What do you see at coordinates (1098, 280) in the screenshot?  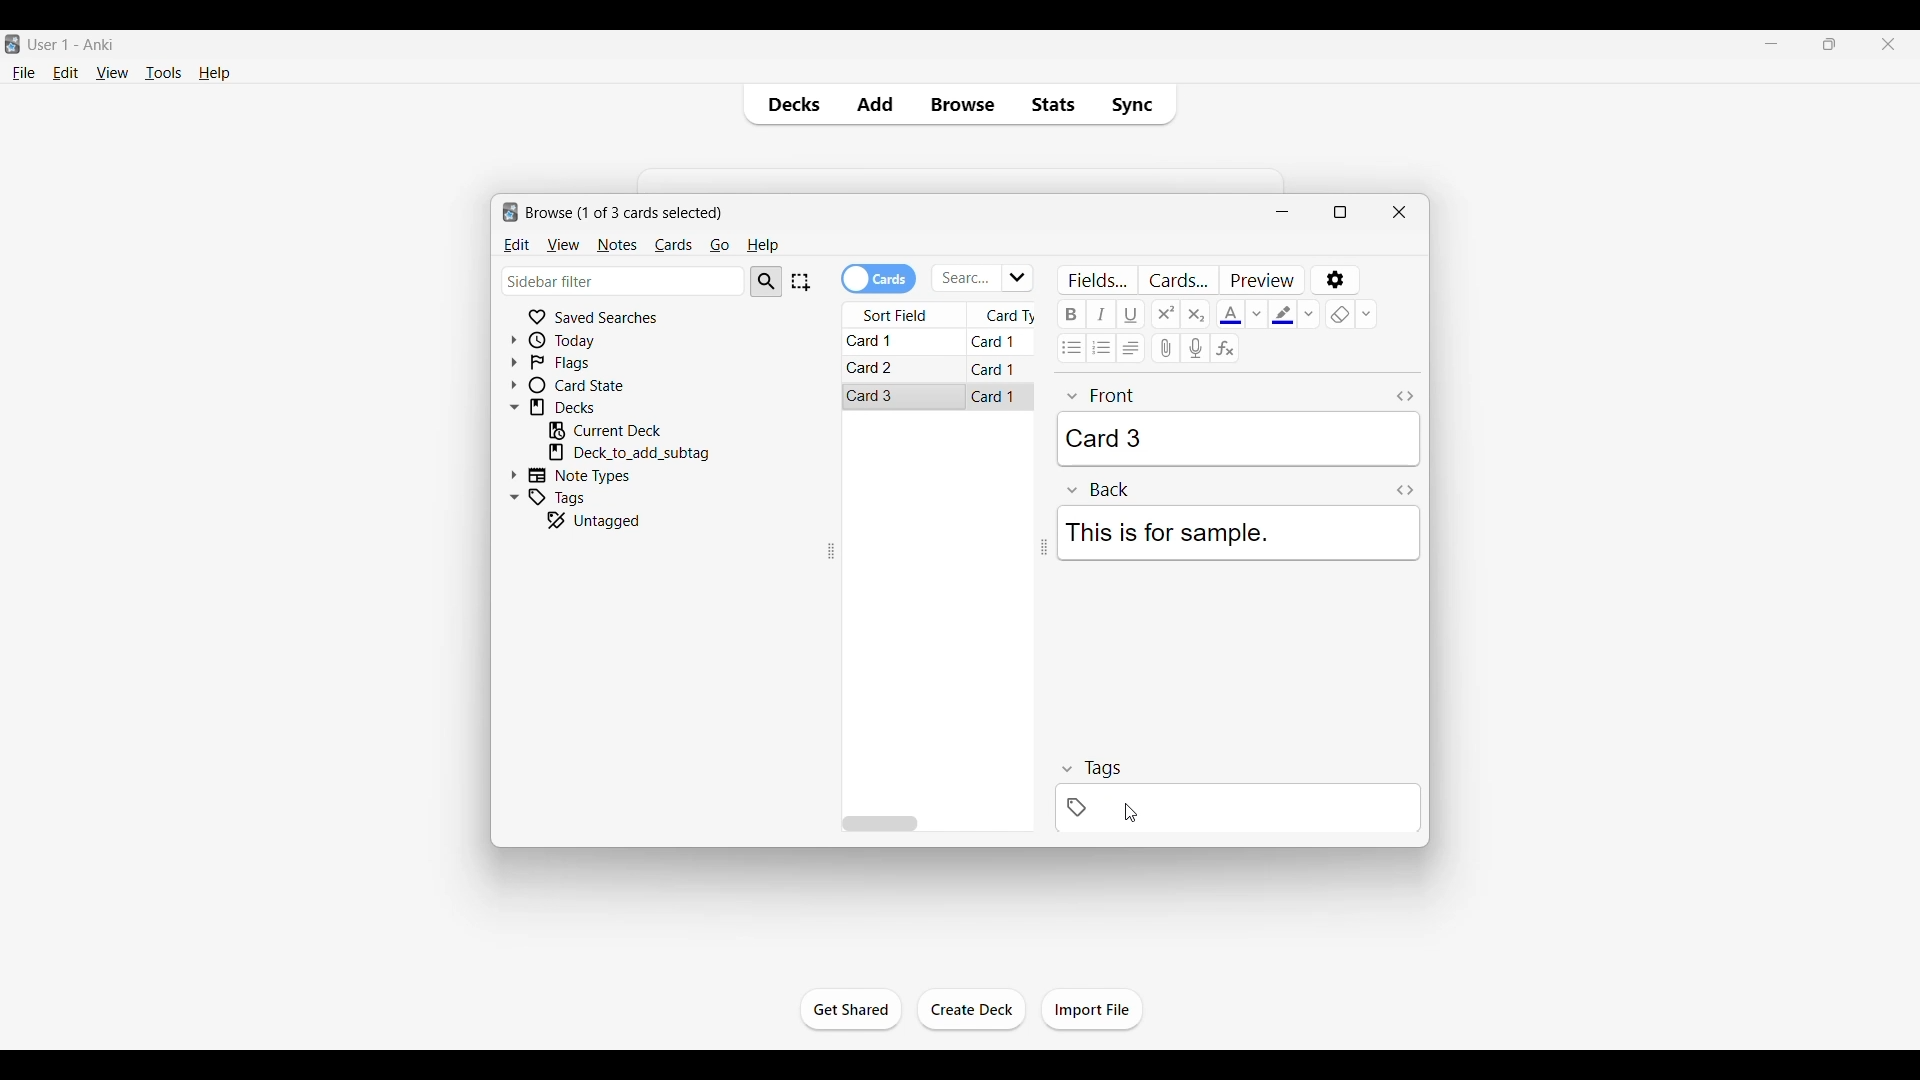 I see `Customize fields` at bounding box center [1098, 280].